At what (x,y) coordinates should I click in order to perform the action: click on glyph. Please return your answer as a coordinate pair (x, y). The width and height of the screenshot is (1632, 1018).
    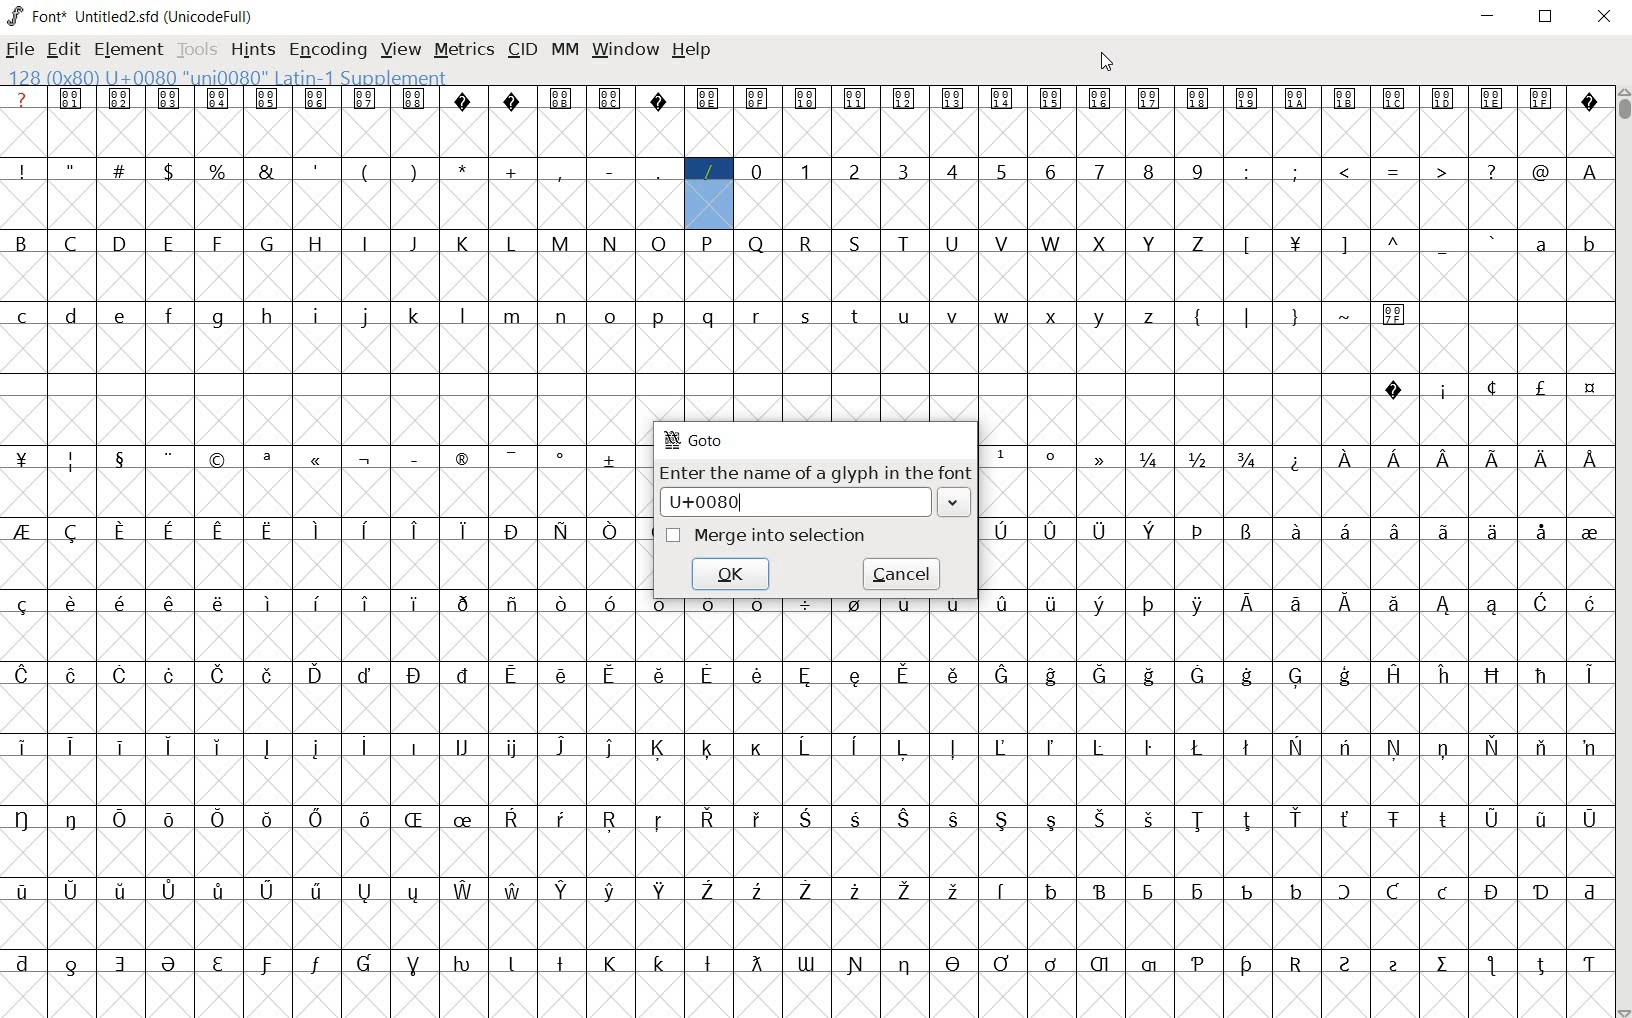
    Looking at the image, I should click on (1100, 100).